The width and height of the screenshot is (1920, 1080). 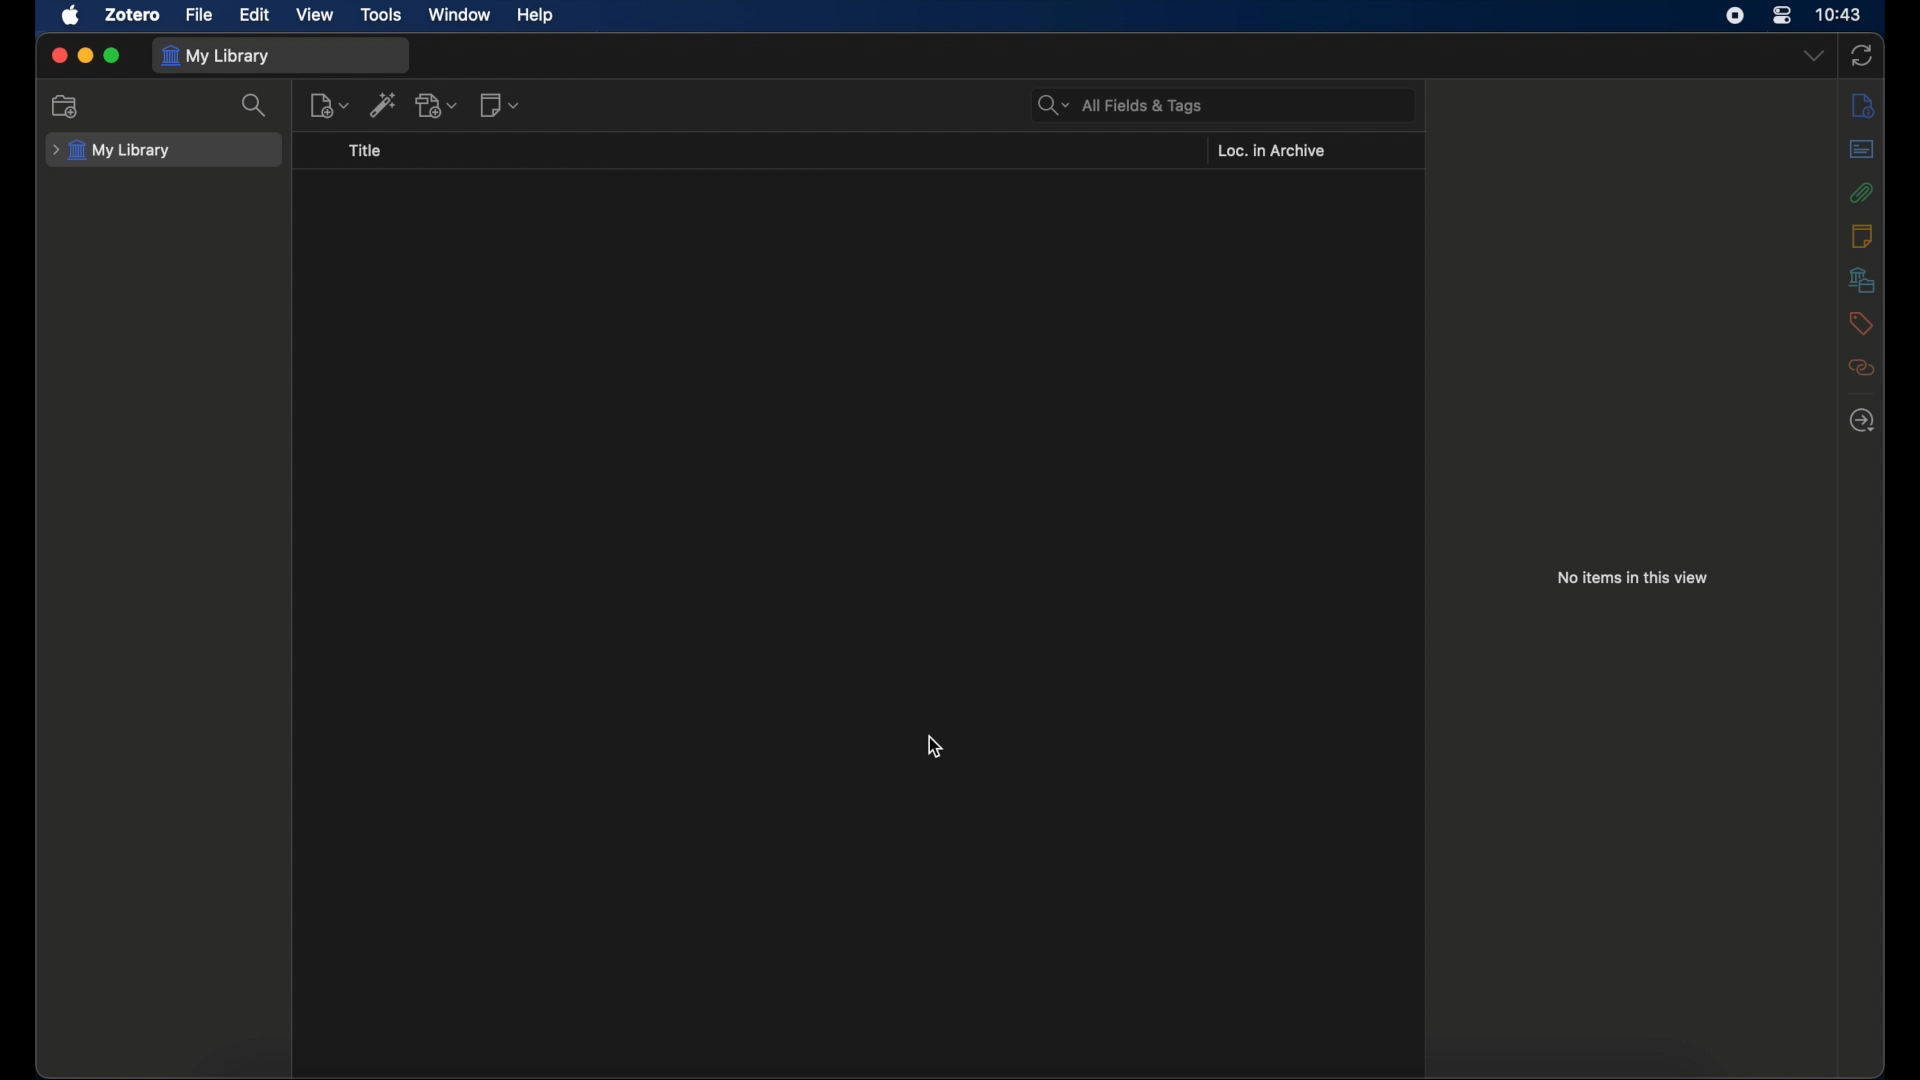 I want to click on all fields & tags, so click(x=1122, y=104).